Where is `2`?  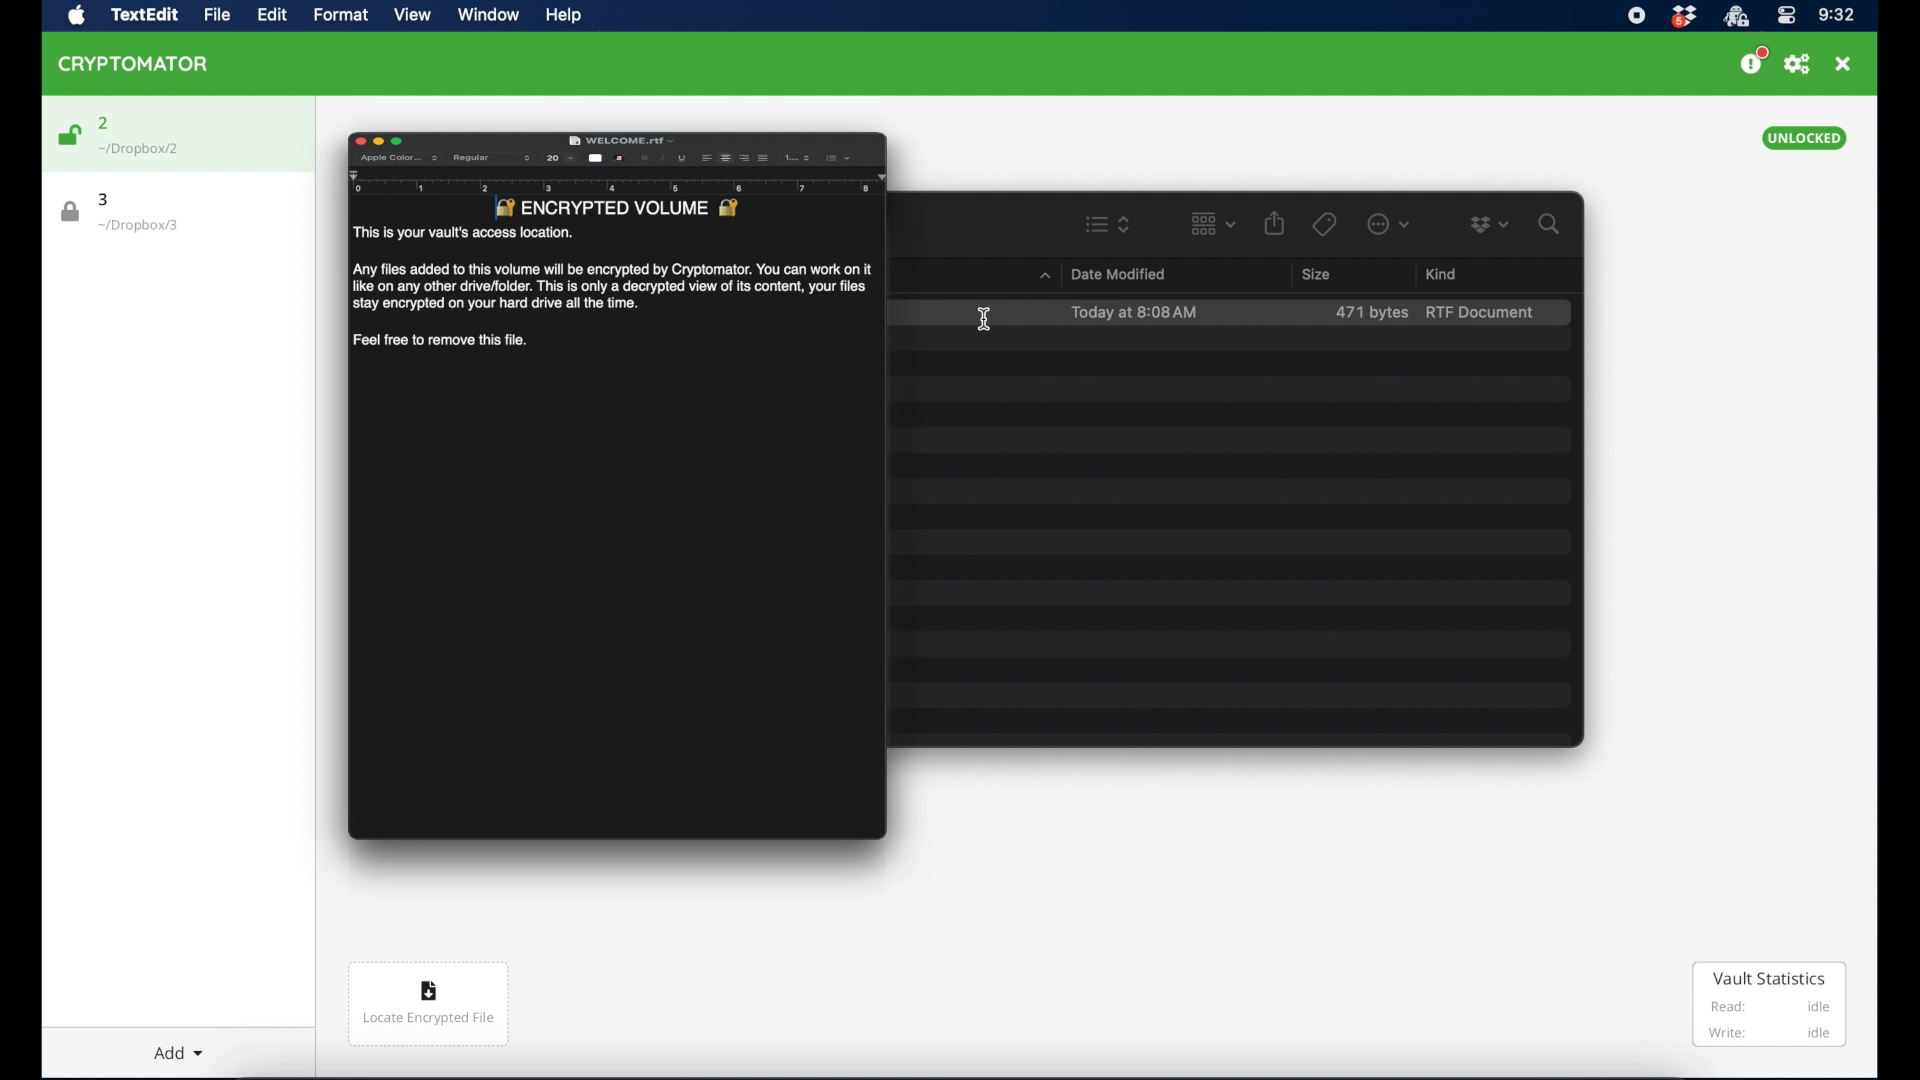 2 is located at coordinates (104, 121).